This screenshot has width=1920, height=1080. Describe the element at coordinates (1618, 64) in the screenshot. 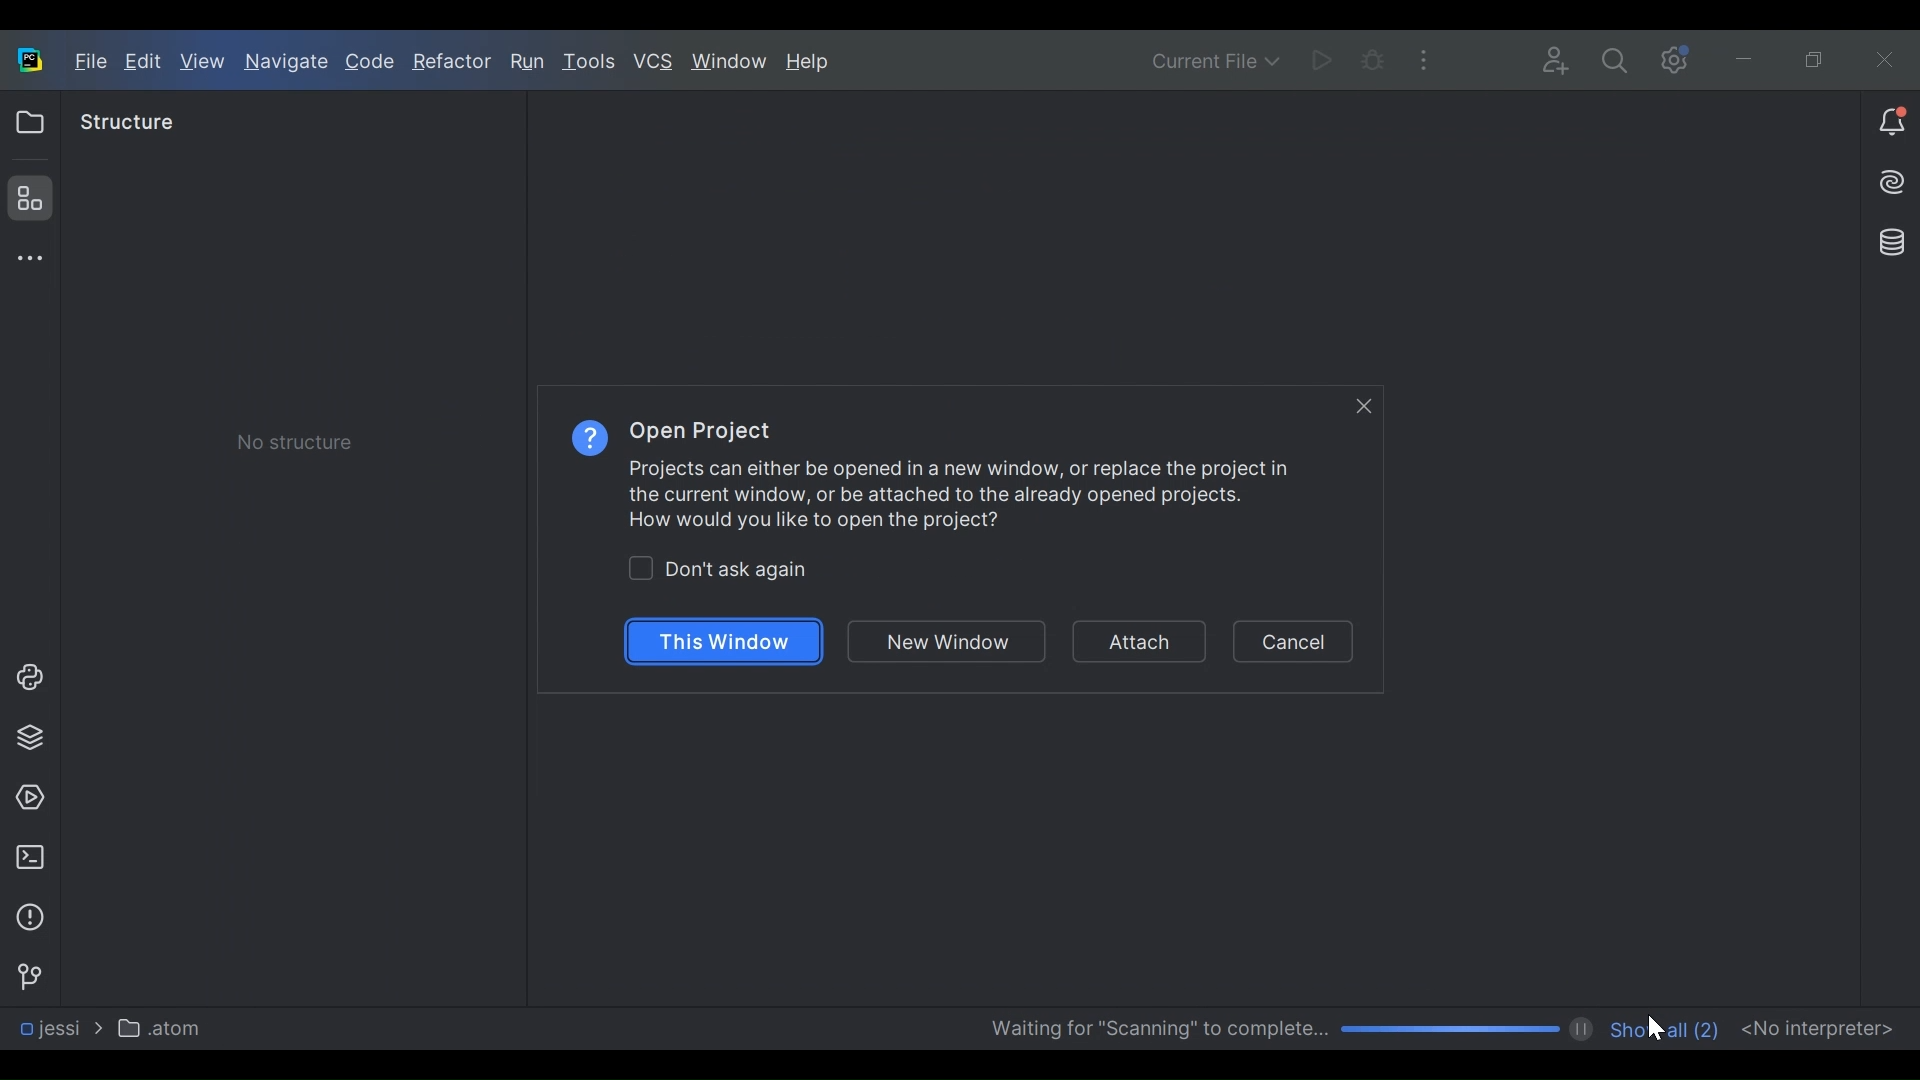

I see `Search` at that location.